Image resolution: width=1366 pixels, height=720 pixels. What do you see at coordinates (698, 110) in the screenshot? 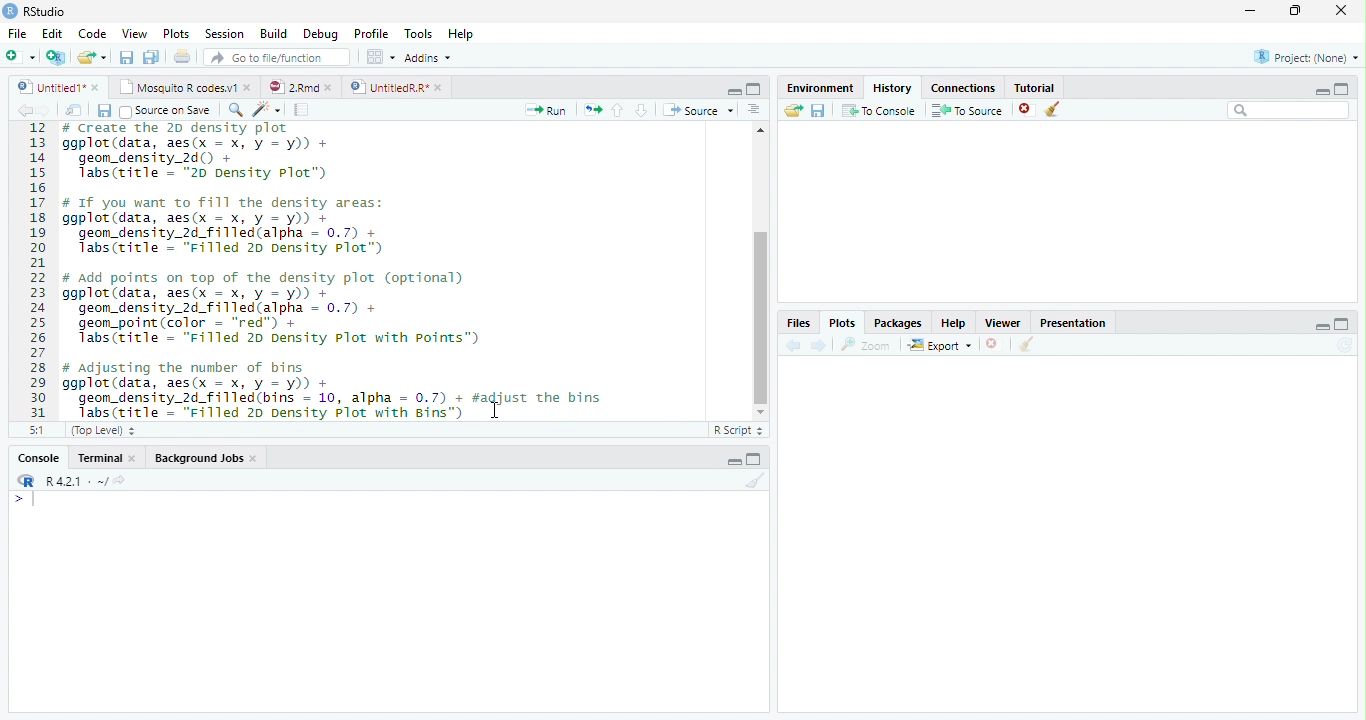
I see `Source` at bounding box center [698, 110].